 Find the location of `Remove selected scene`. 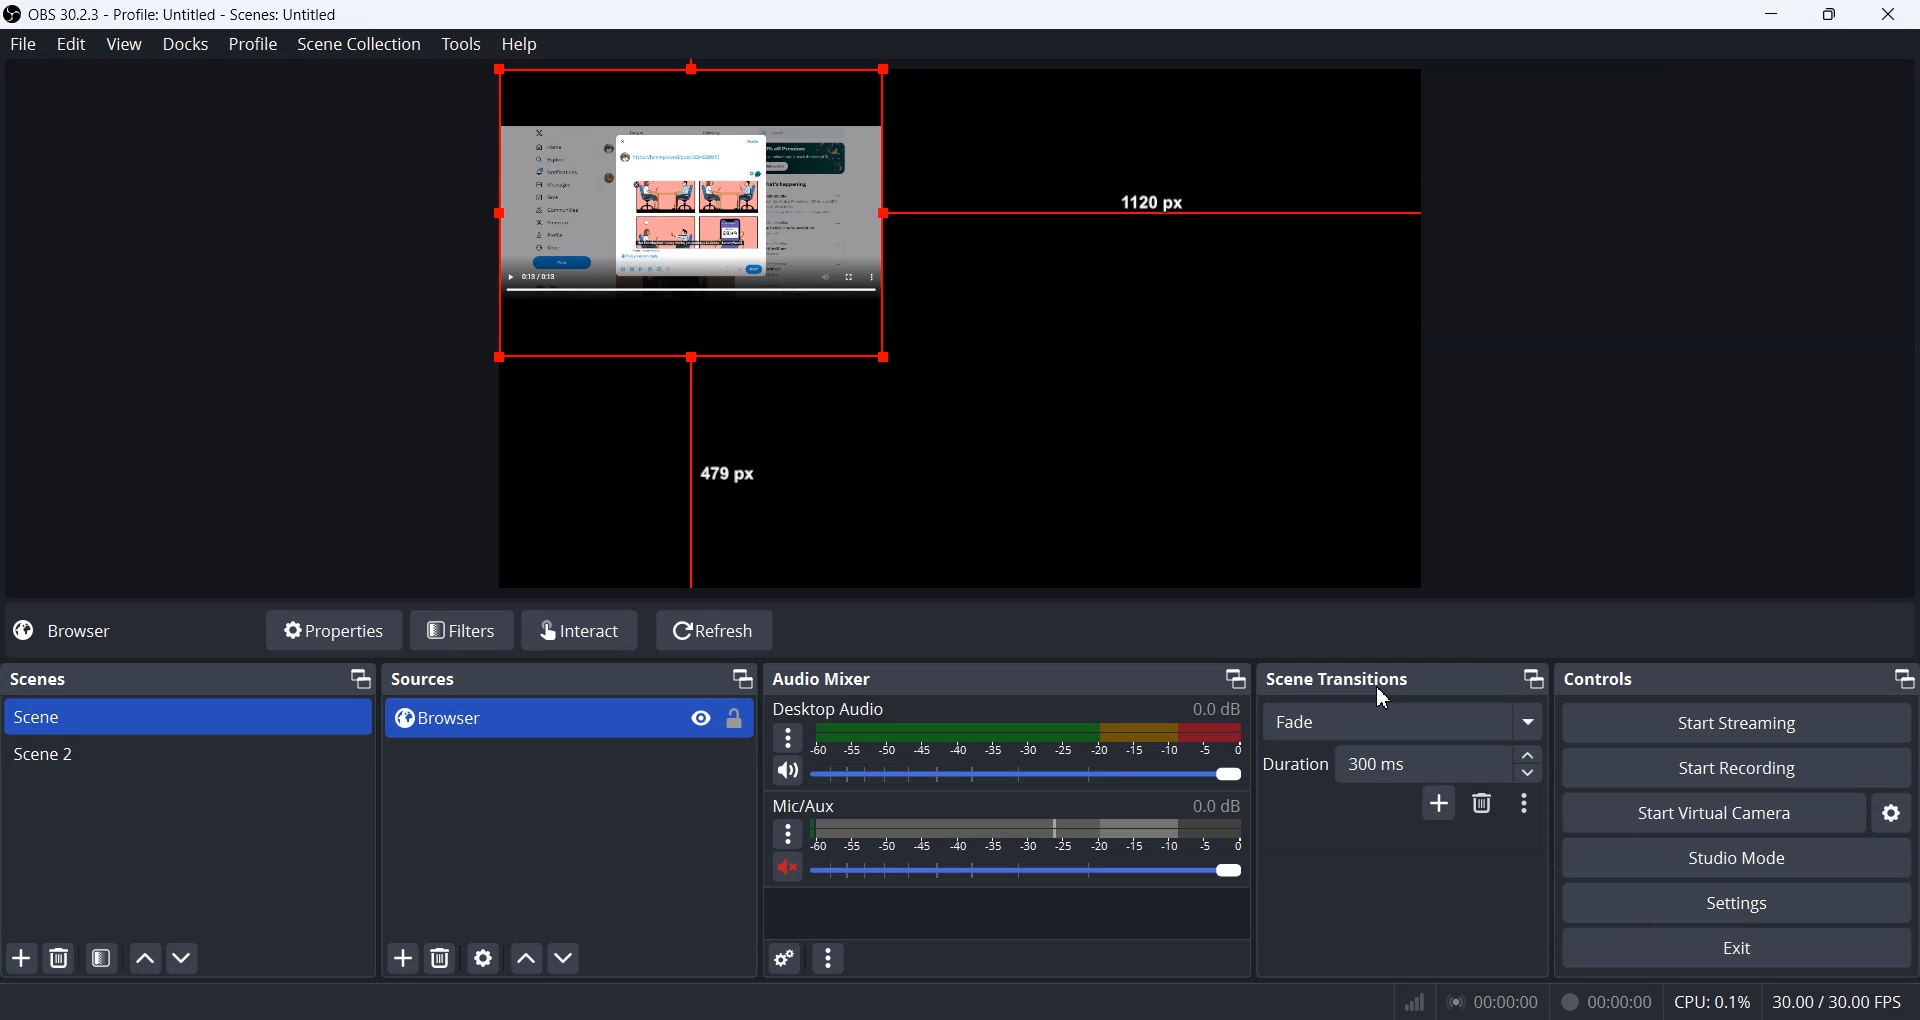

Remove selected scene is located at coordinates (60, 960).